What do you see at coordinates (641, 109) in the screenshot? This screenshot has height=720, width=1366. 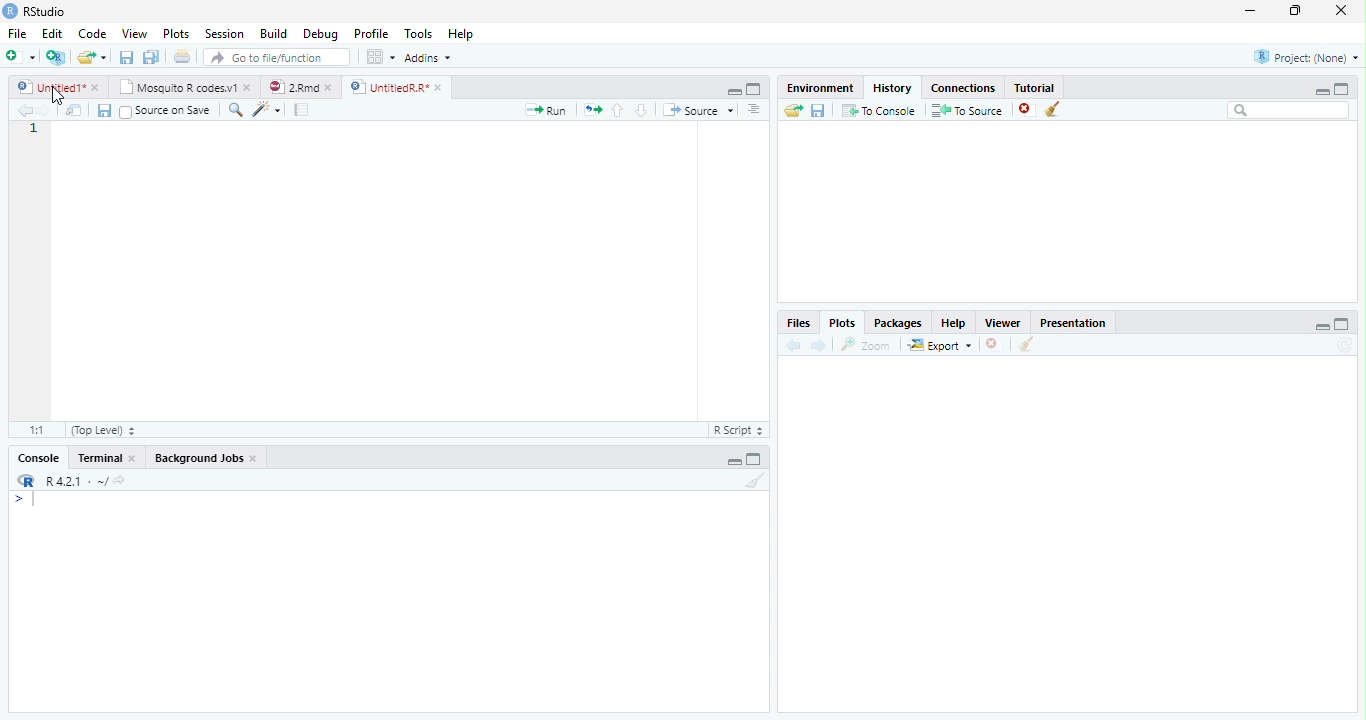 I see `Go to next section/chunk` at bounding box center [641, 109].